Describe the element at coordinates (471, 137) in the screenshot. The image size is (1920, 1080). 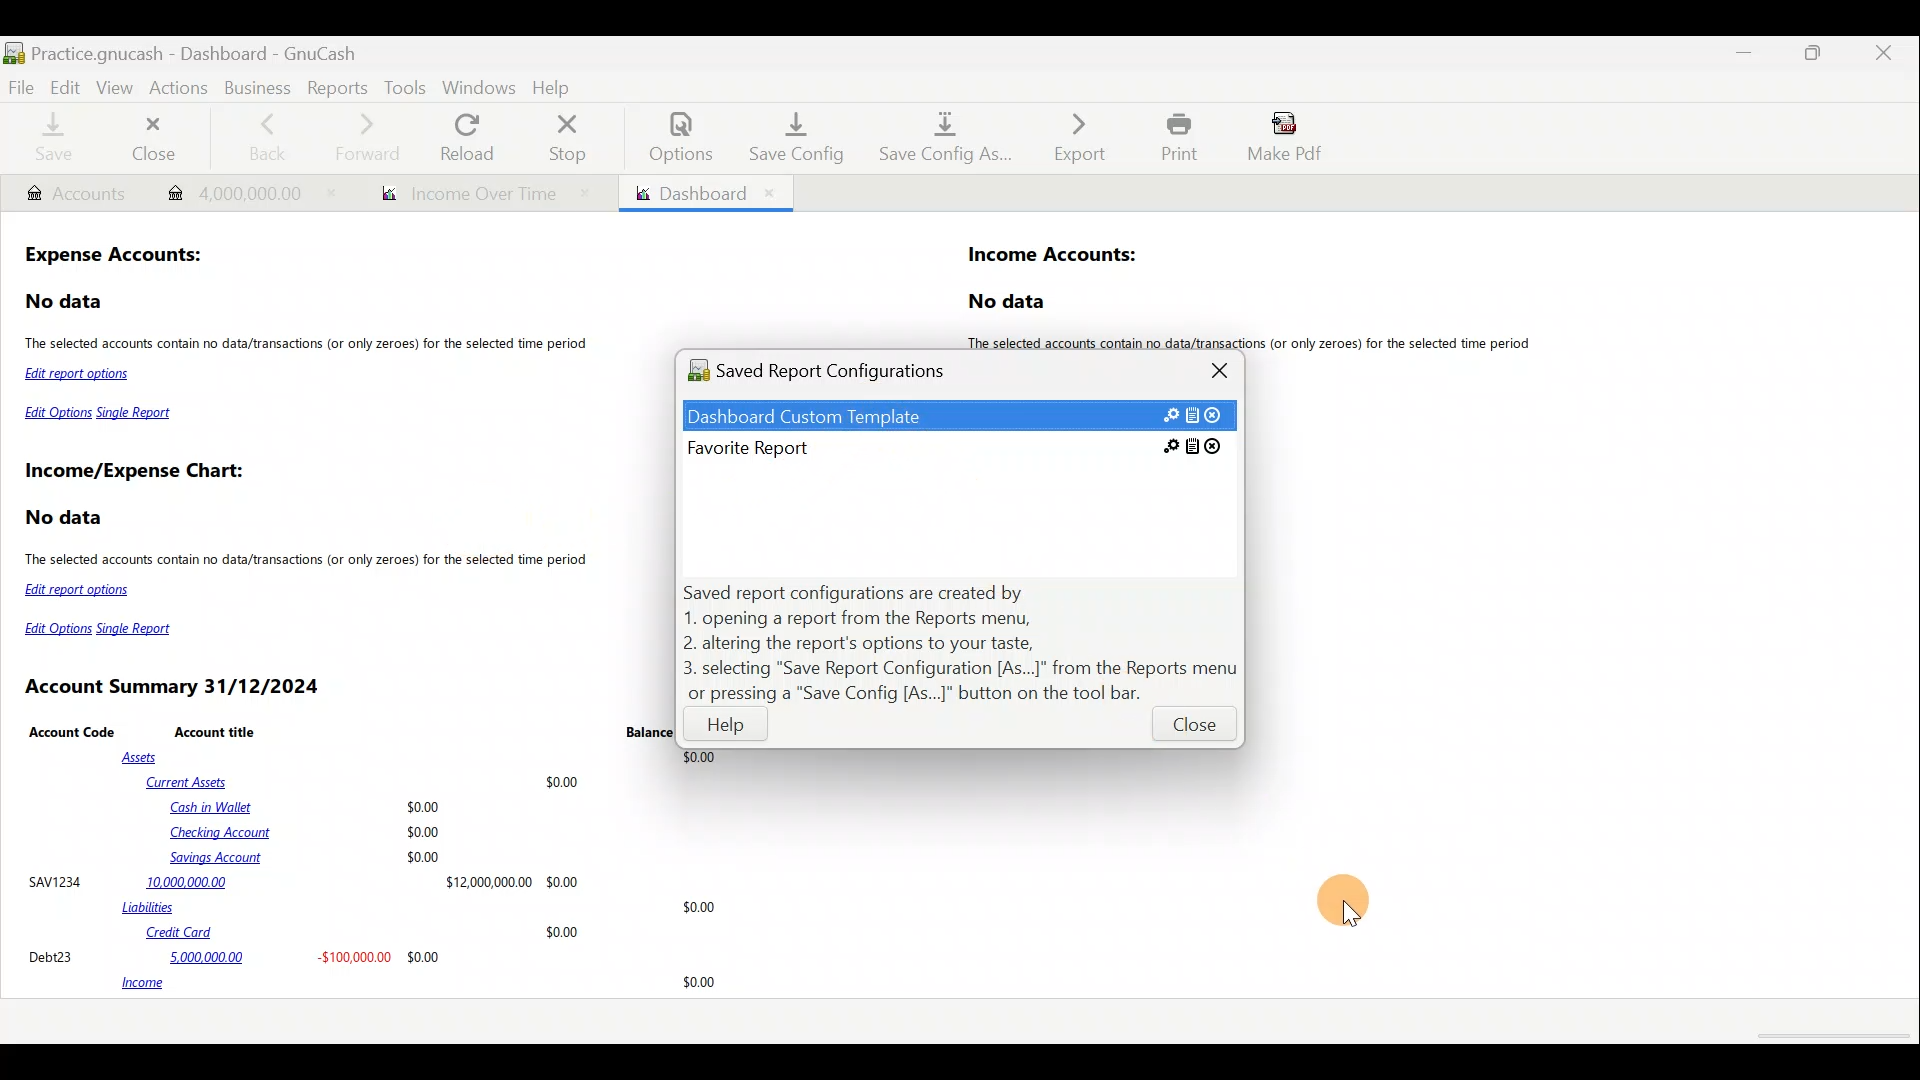
I see `Reload` at that location.